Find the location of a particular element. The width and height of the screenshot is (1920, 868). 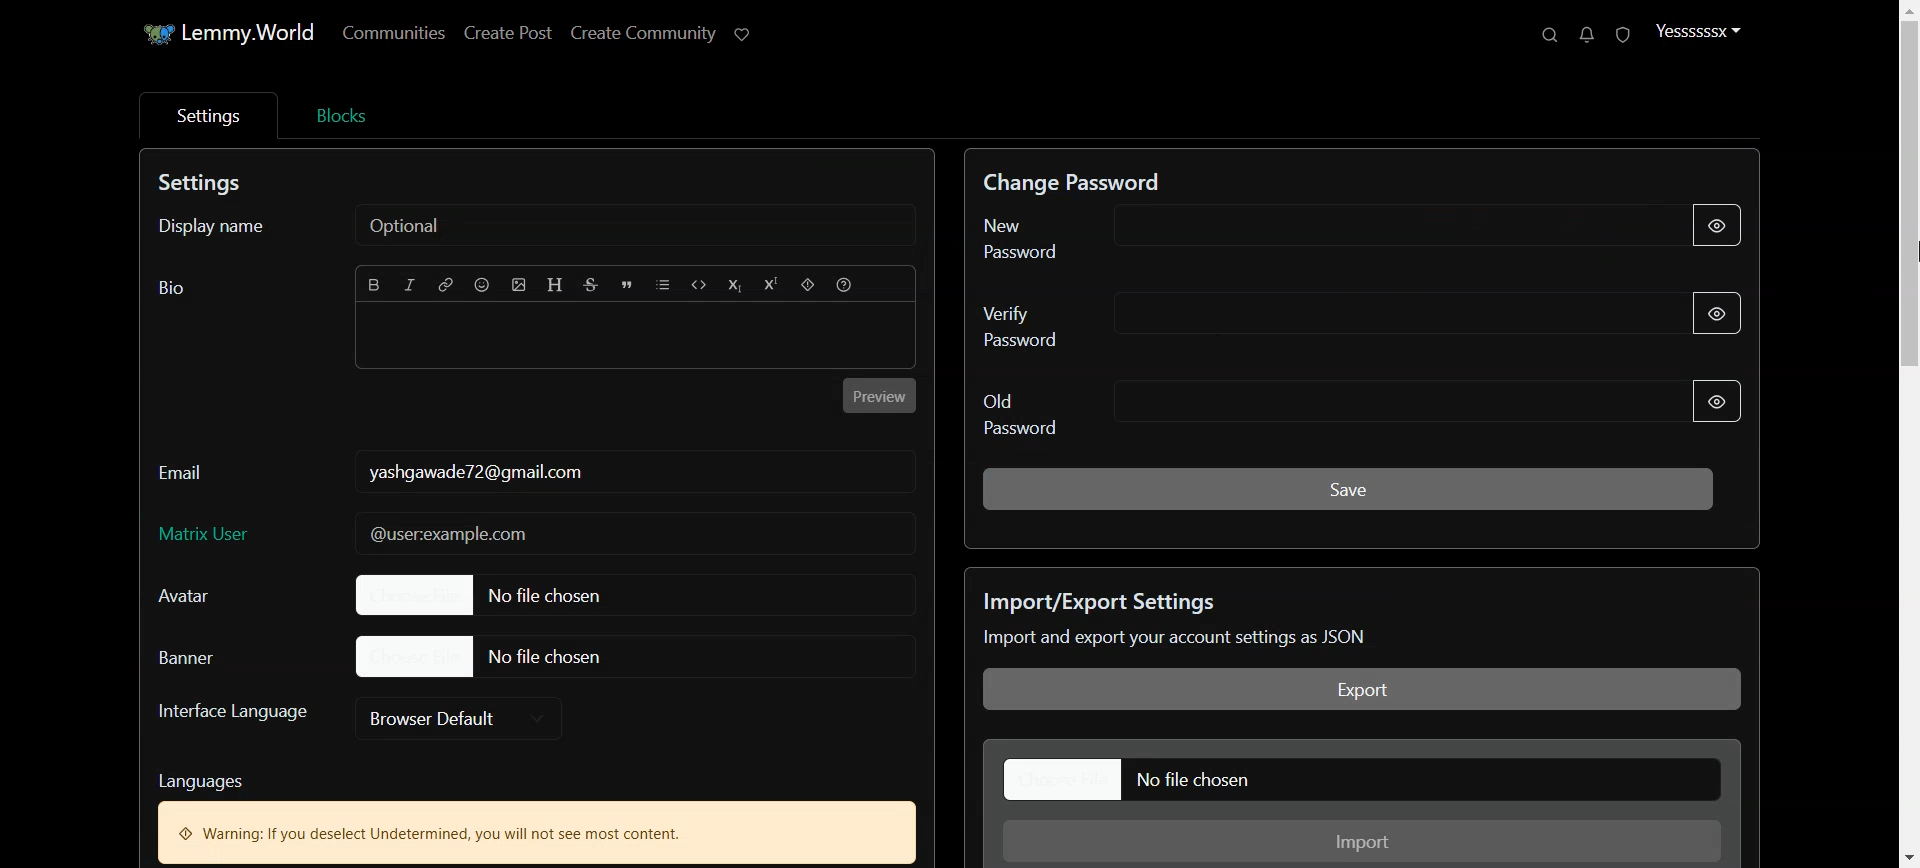

Bold is located at coordinates (374, 285).